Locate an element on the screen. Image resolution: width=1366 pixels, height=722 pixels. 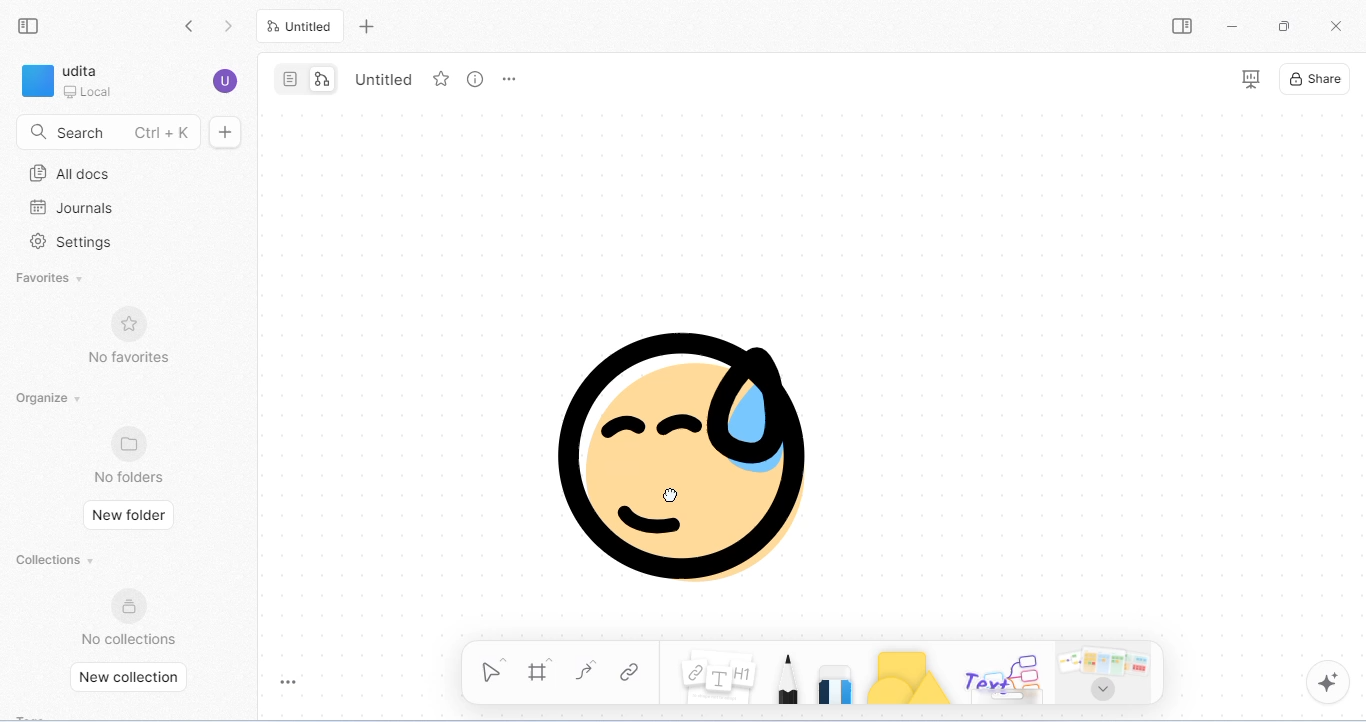
link is located at coordinates (634, 671).